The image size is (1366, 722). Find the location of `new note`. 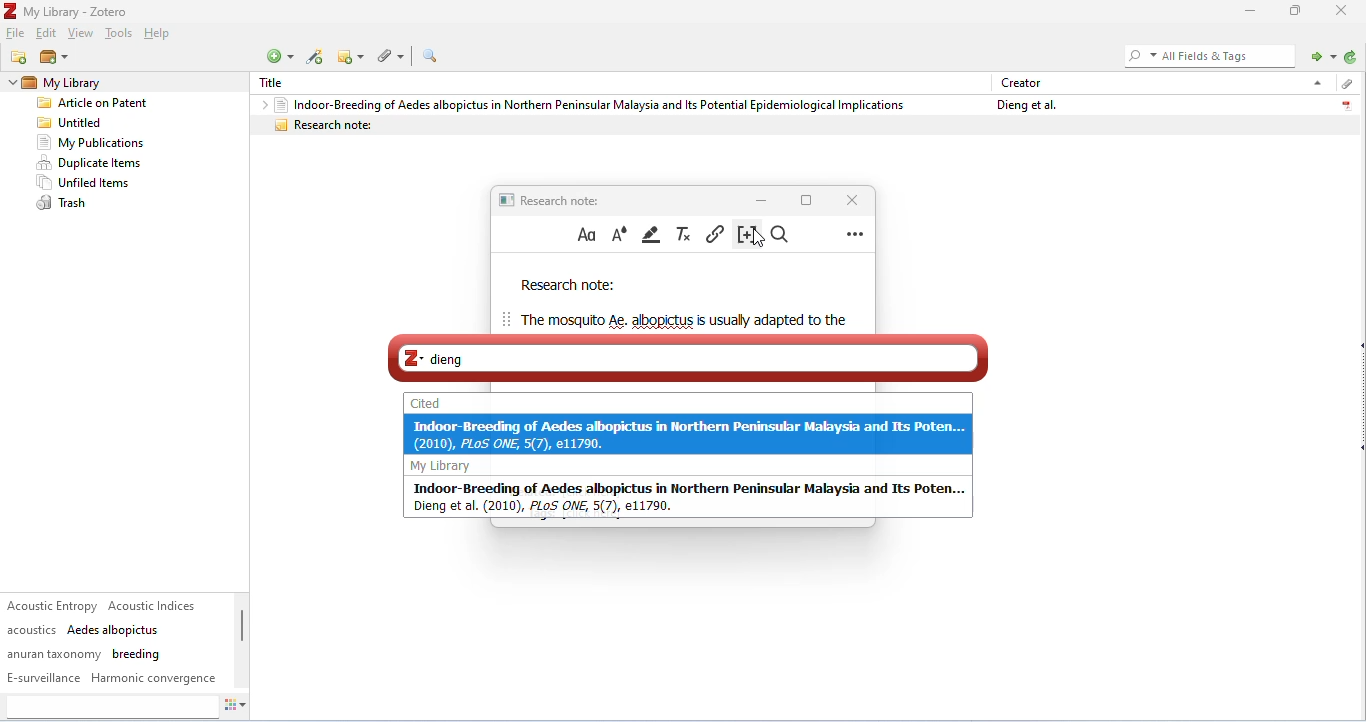

new note is located at coordinates (353, 56).